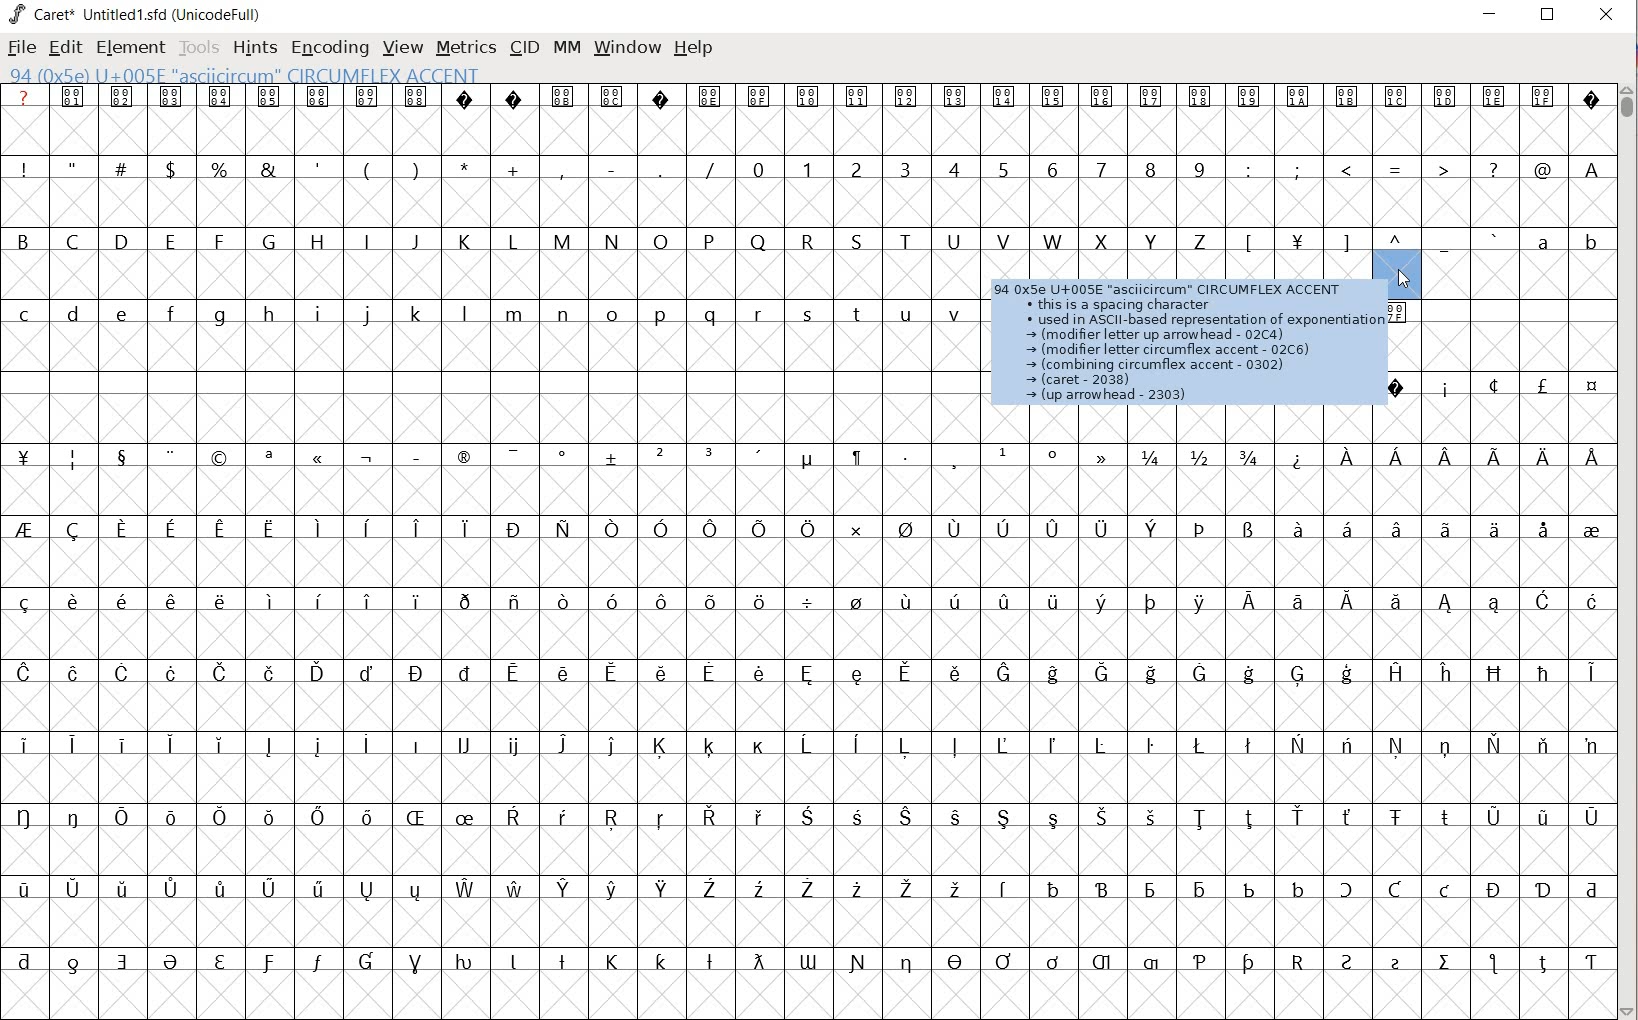  What do you see at coordinates (138, 13) in the screenshot?
I see `caret* untitled1.sfd (unicodefull)` at bounding box center [138, 13].